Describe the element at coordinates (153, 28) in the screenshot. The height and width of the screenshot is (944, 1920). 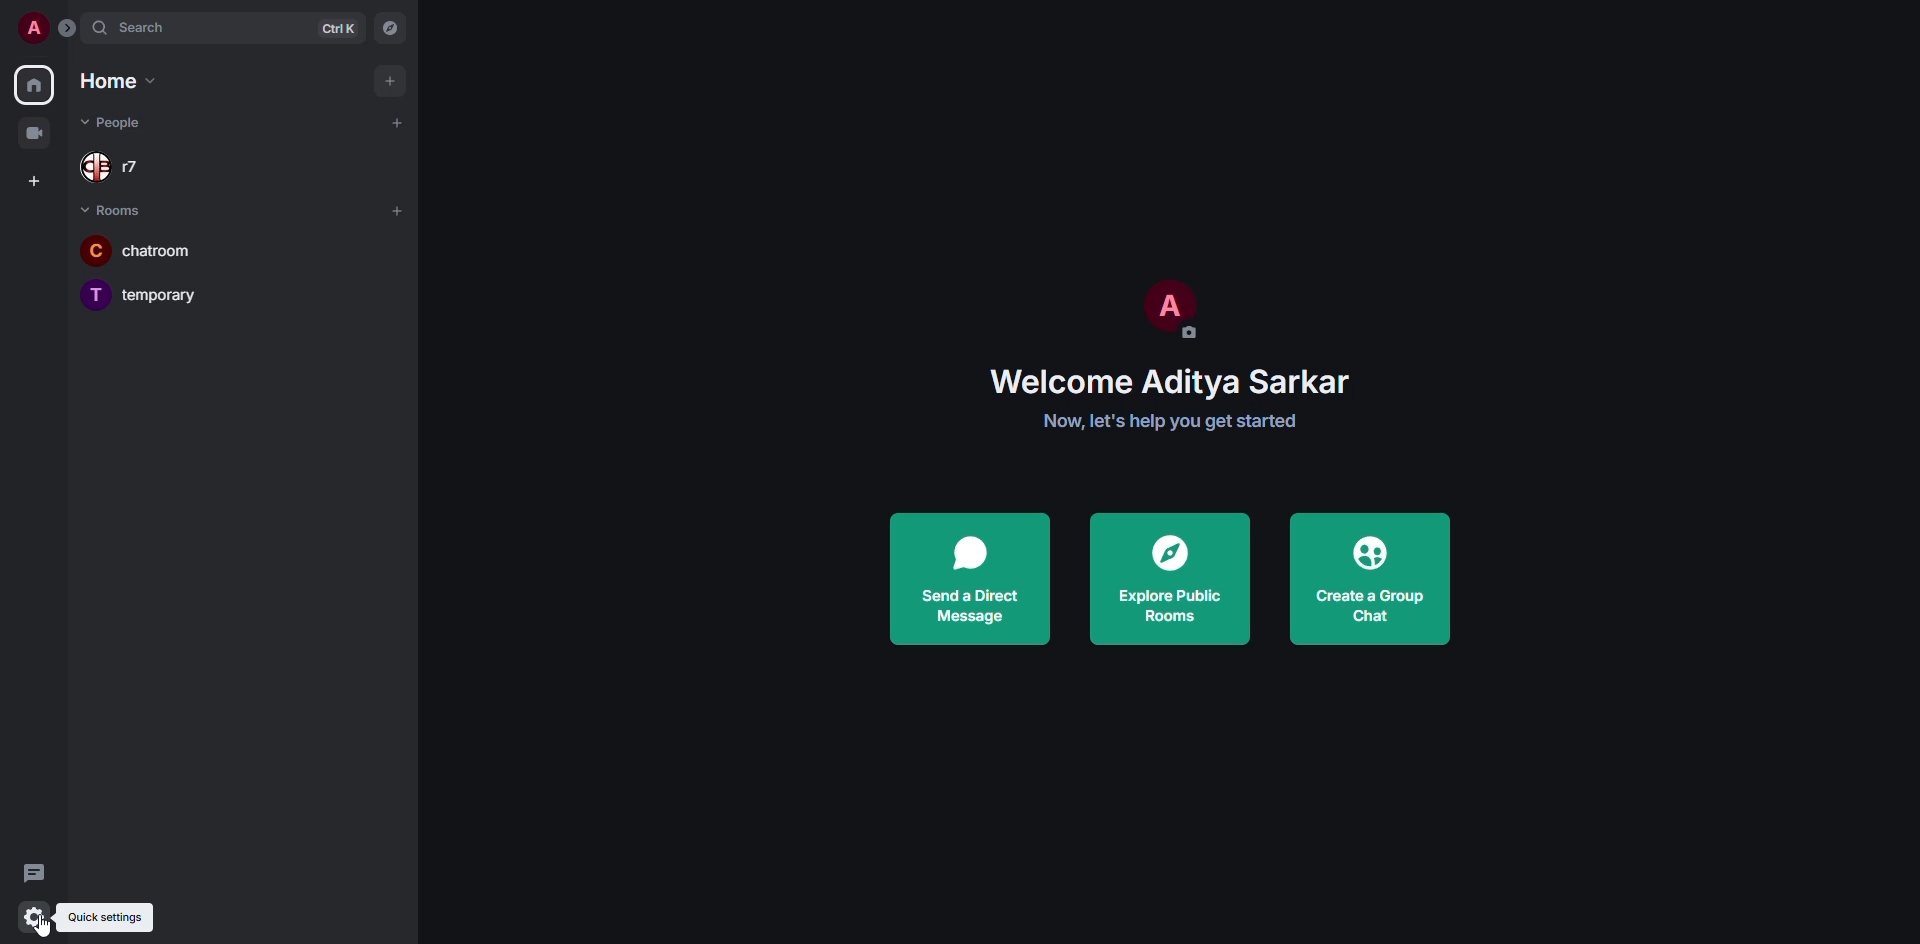
I see `search` at that location.